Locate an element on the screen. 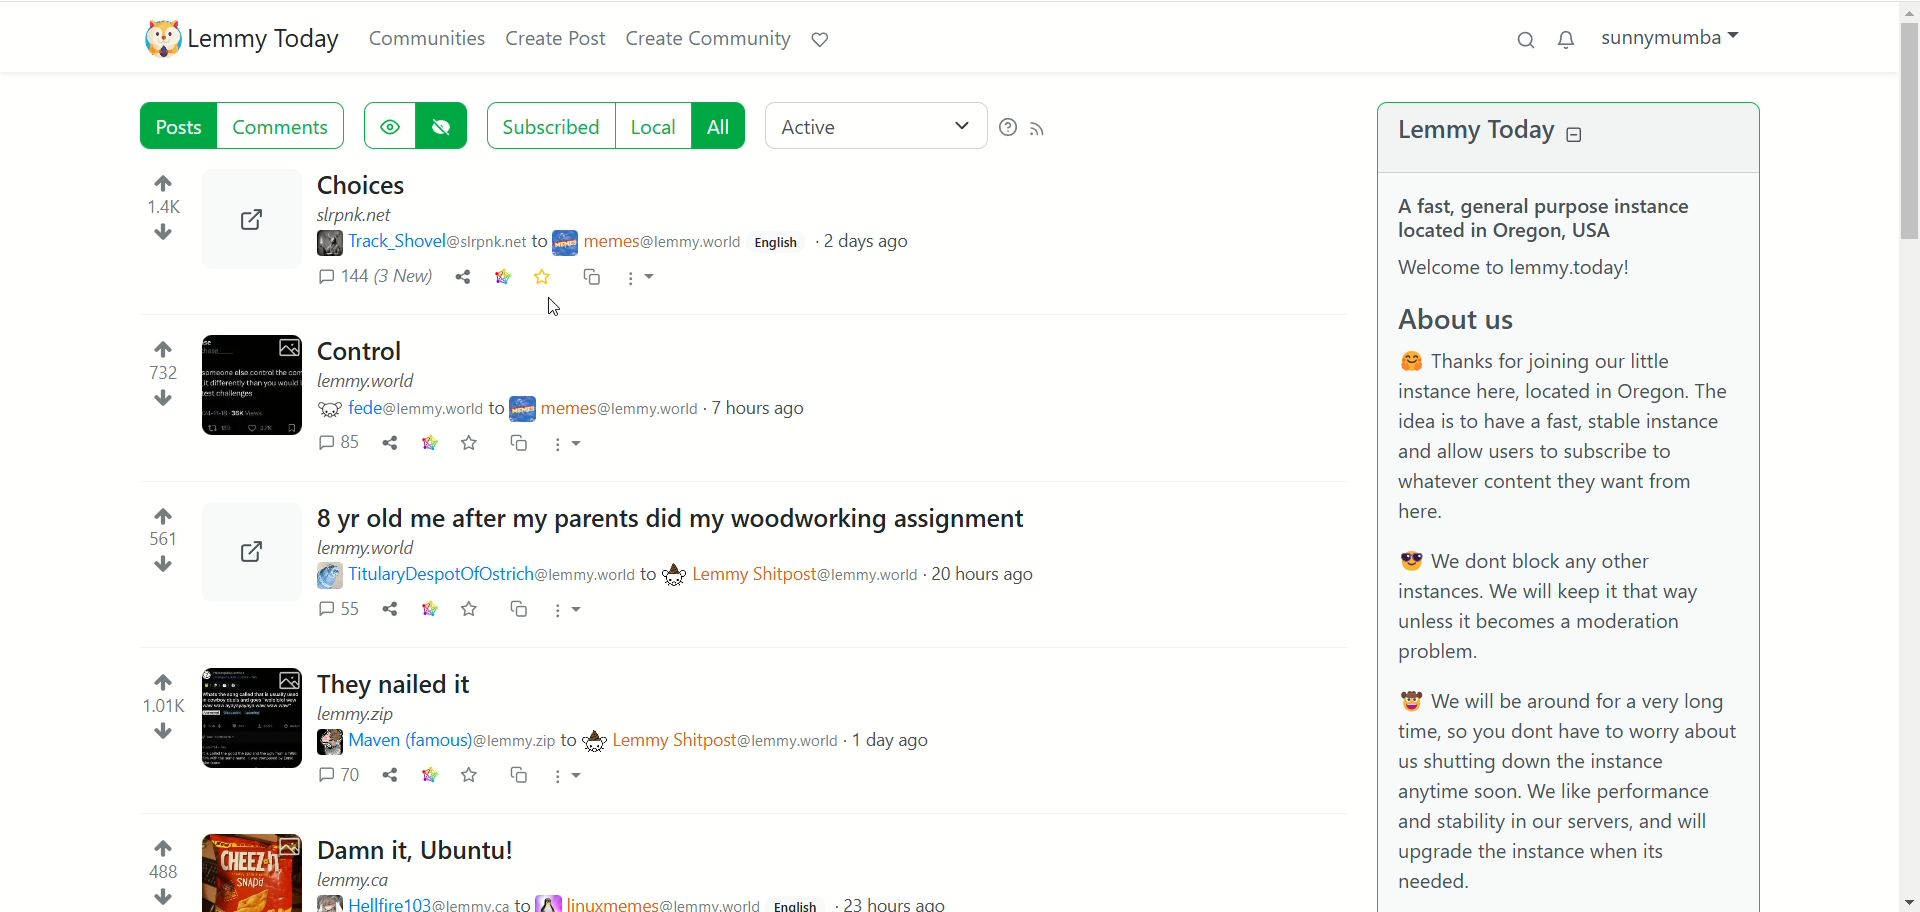  save is located at coordinates (467, 608).